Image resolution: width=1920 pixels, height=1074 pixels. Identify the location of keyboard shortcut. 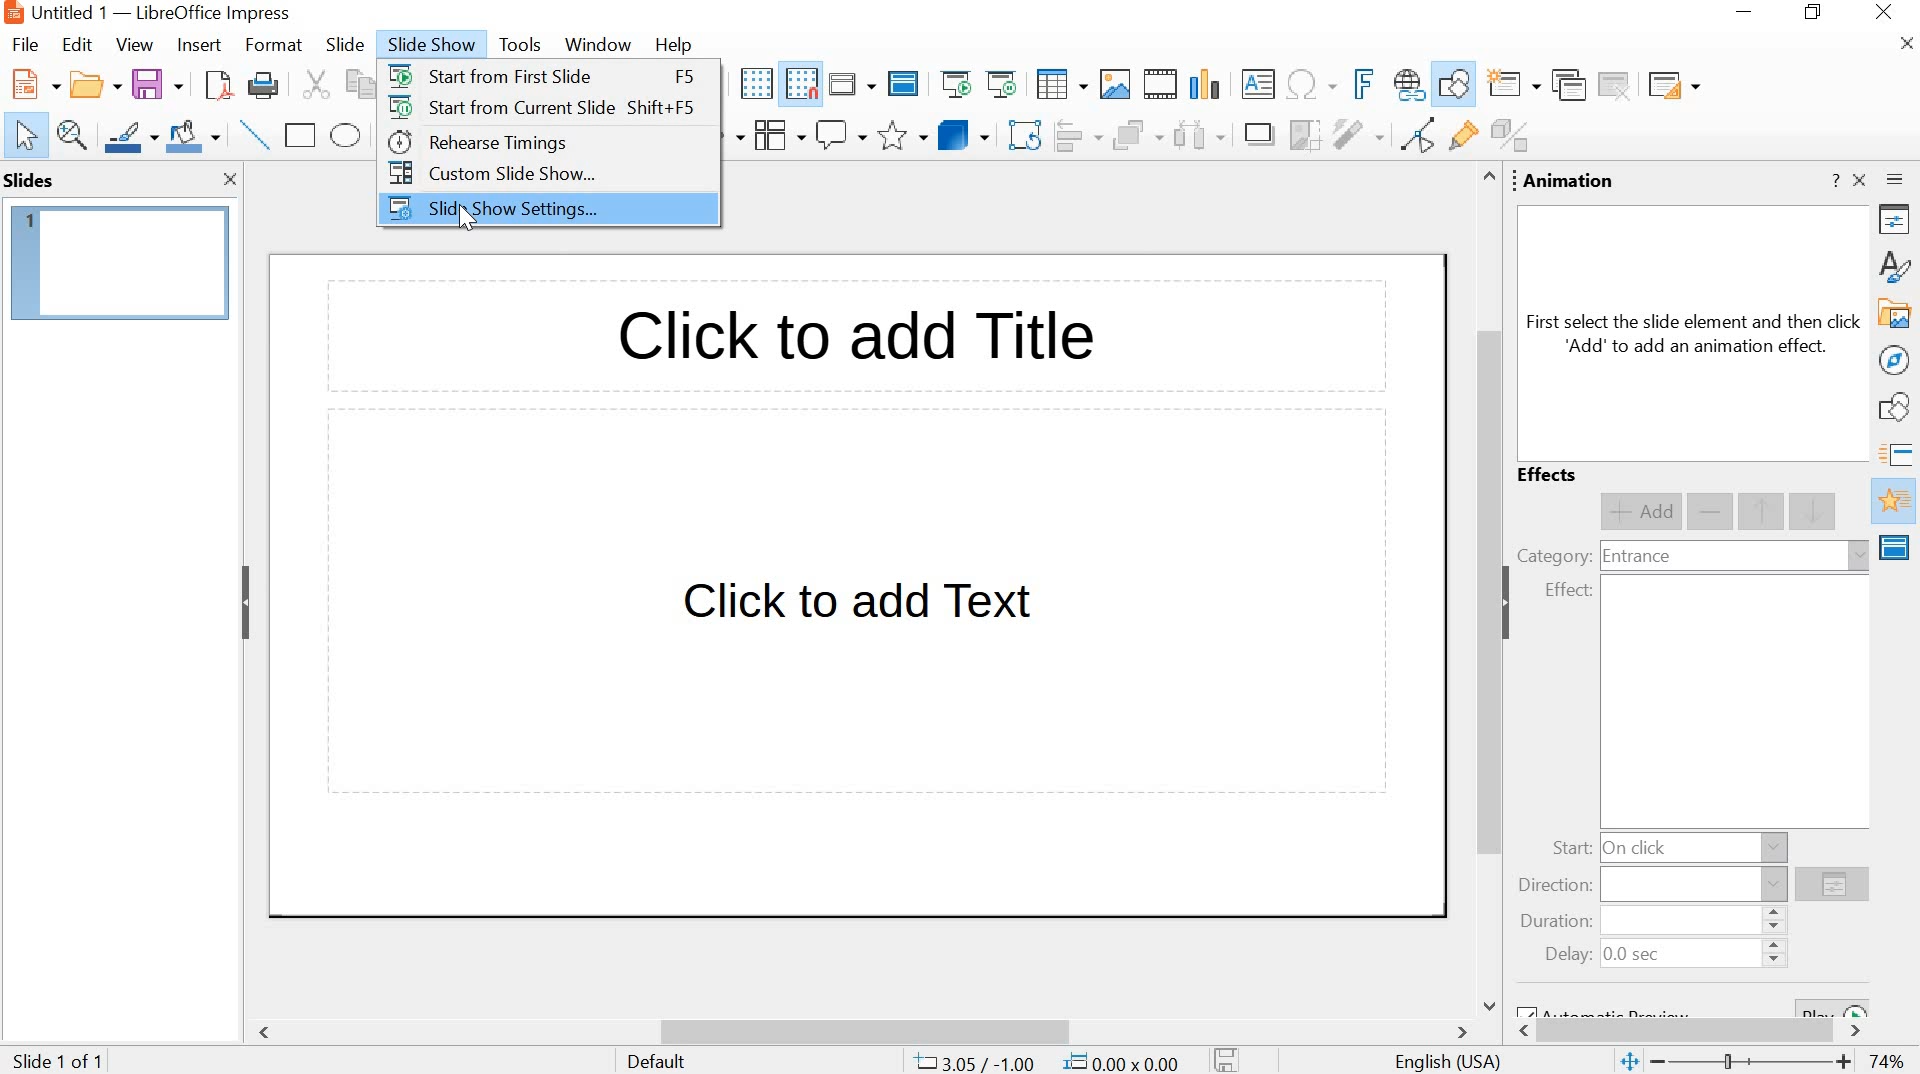
(662, 109).